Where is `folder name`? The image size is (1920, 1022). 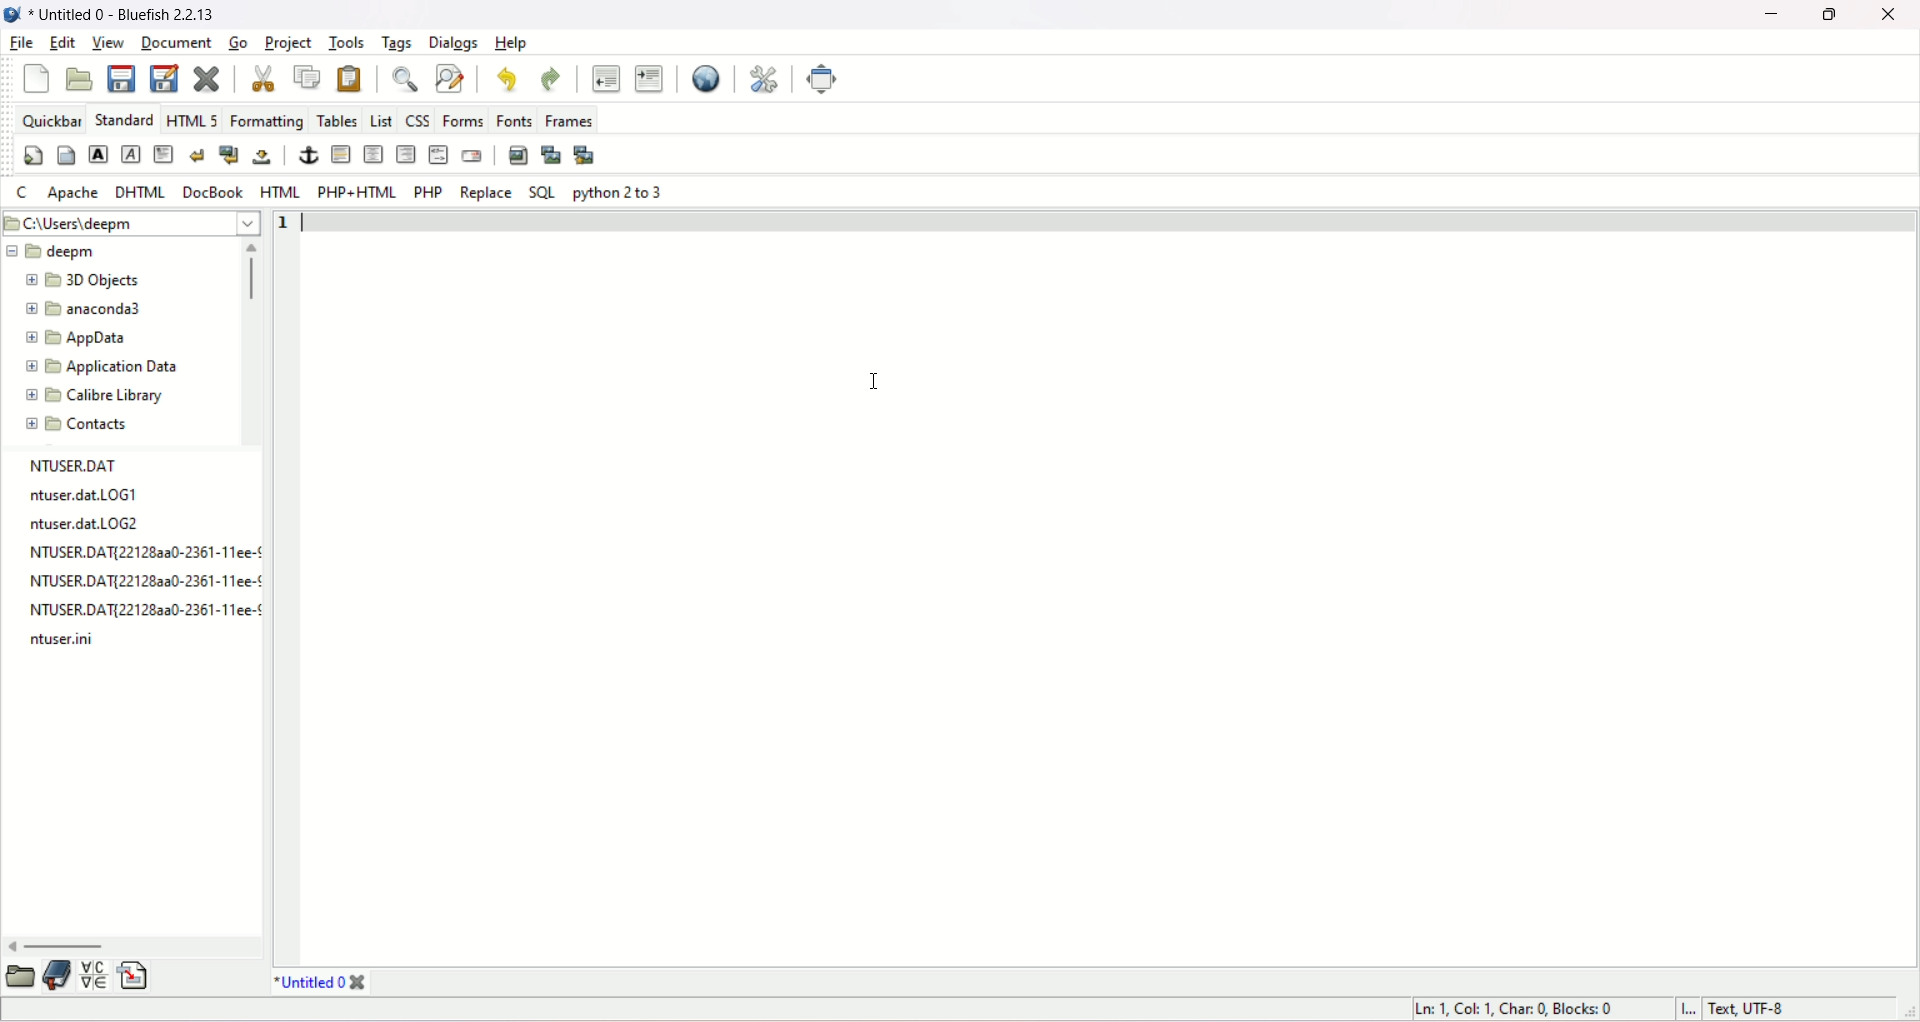
folder name is located at coordinates (101, 280).